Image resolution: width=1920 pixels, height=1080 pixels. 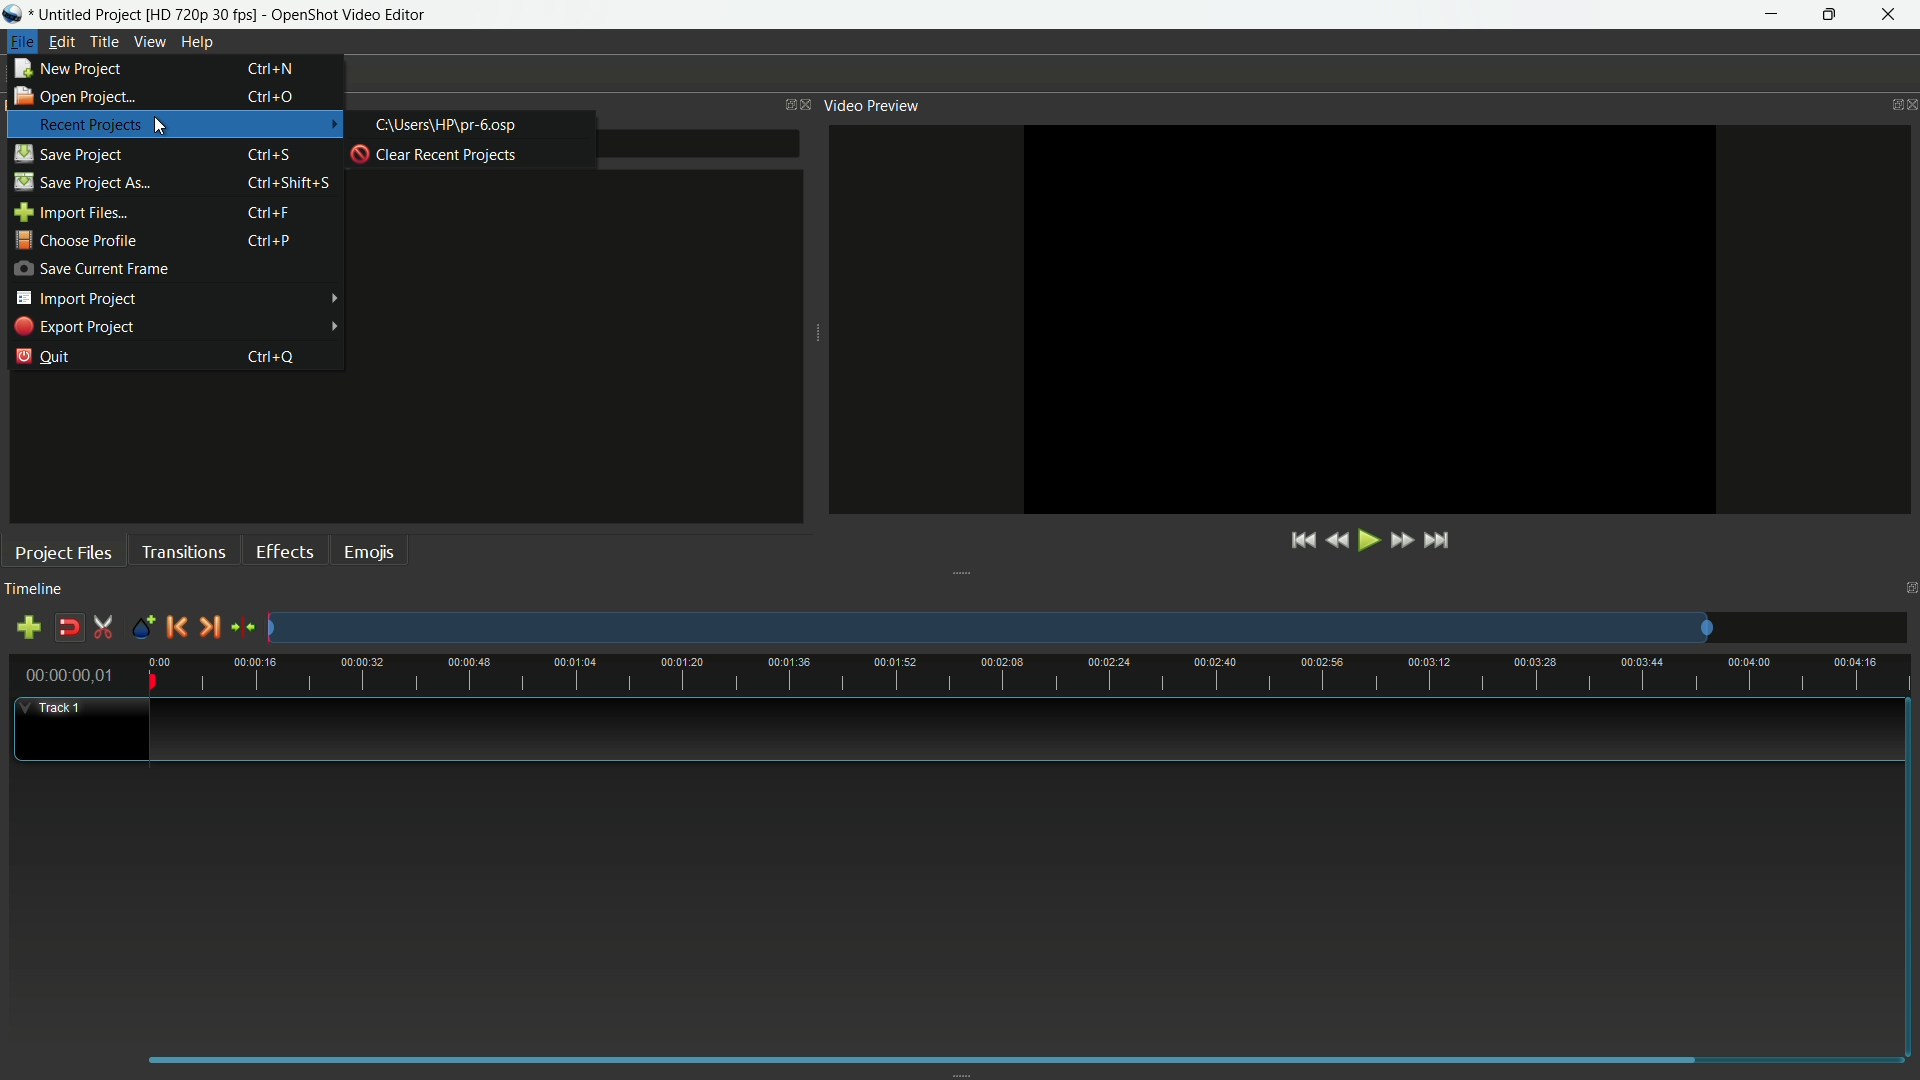 What do you see at coordinates (271, 213) in the screenshot?
I see `keyboard shortcut` at bounding box center [271, 213].